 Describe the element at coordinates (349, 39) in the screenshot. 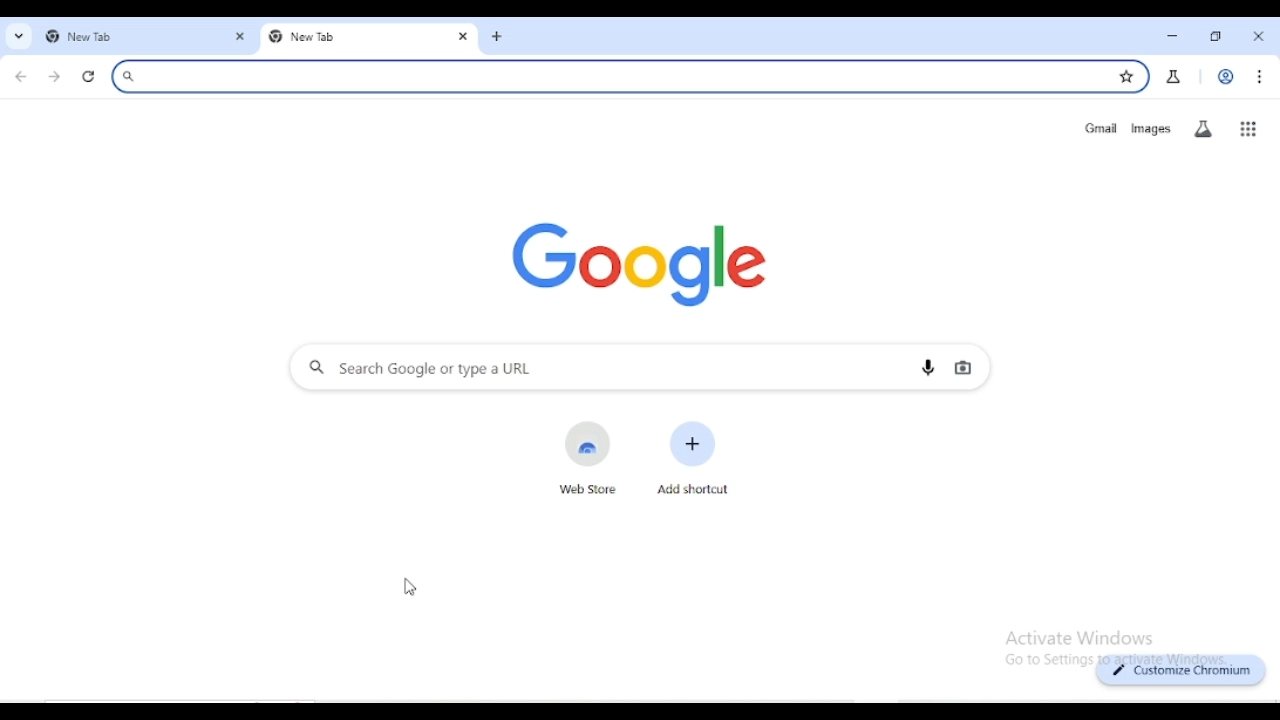

I see `new tab` at that location.